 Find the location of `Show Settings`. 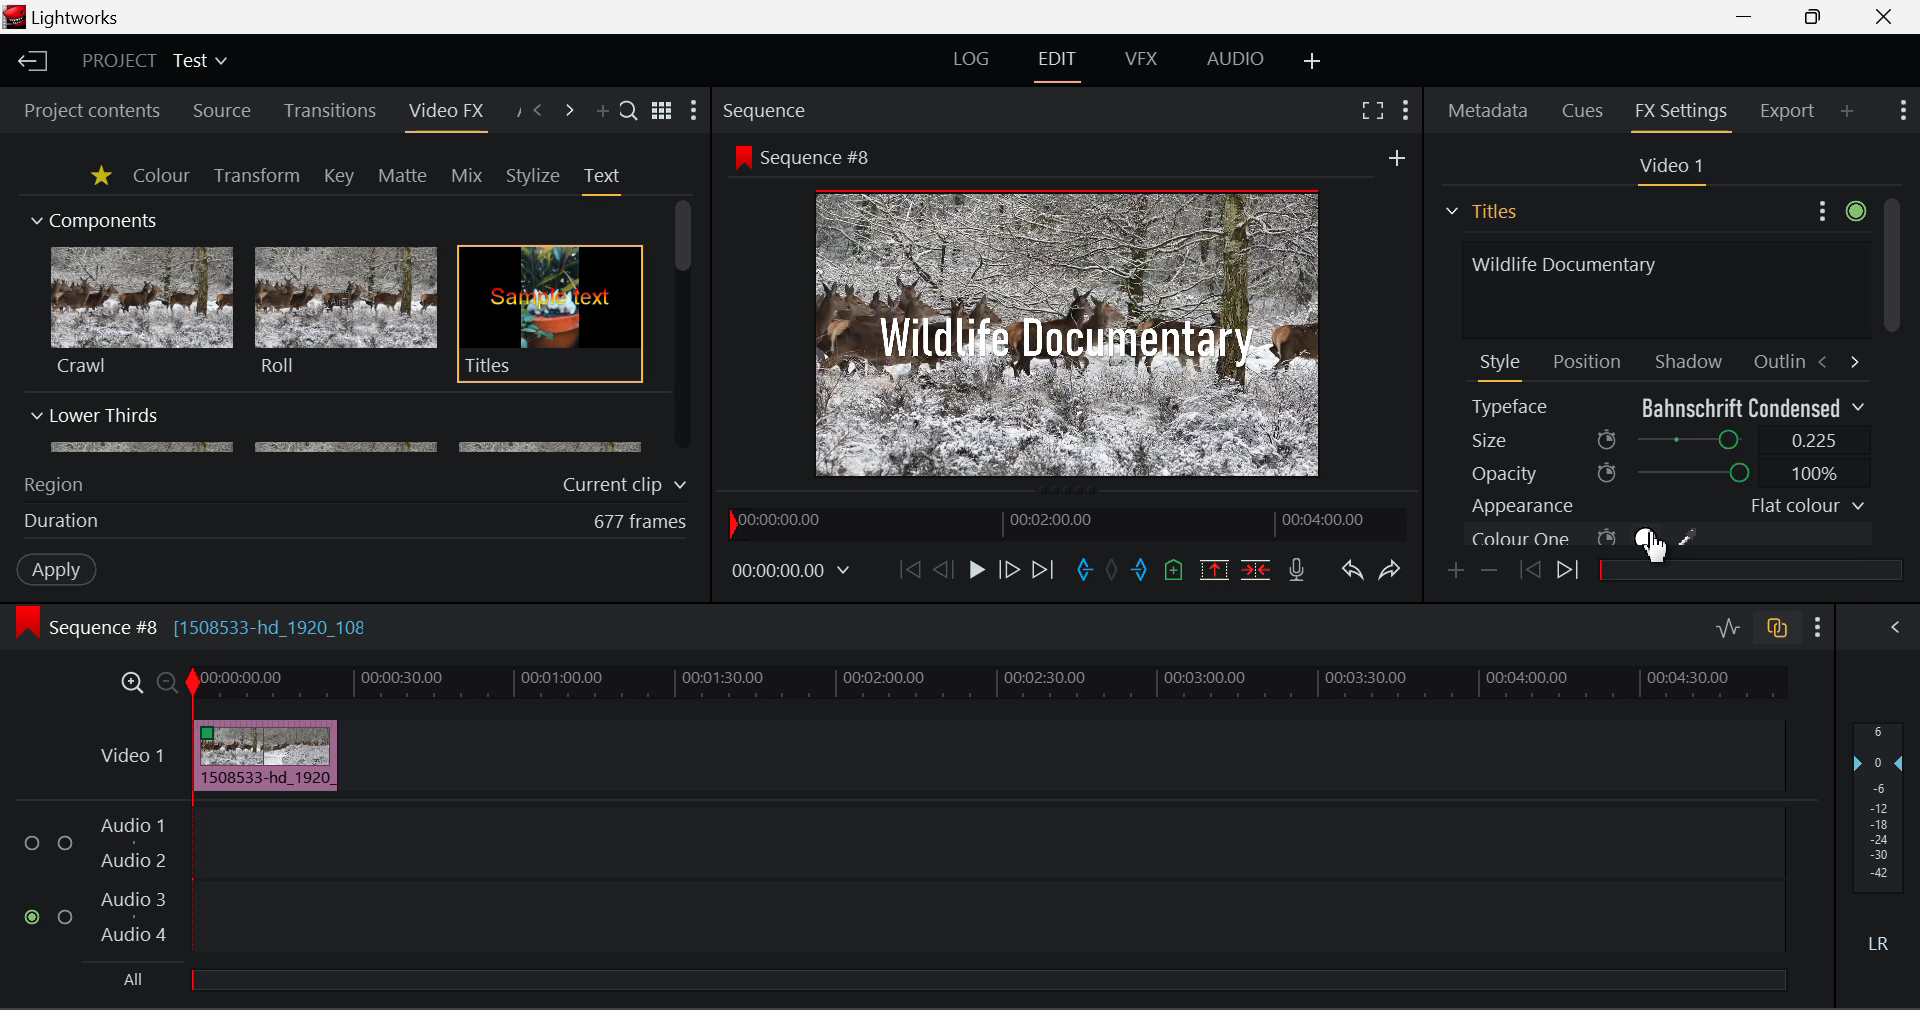

Show Settings is located at coordinates (1819, 628).